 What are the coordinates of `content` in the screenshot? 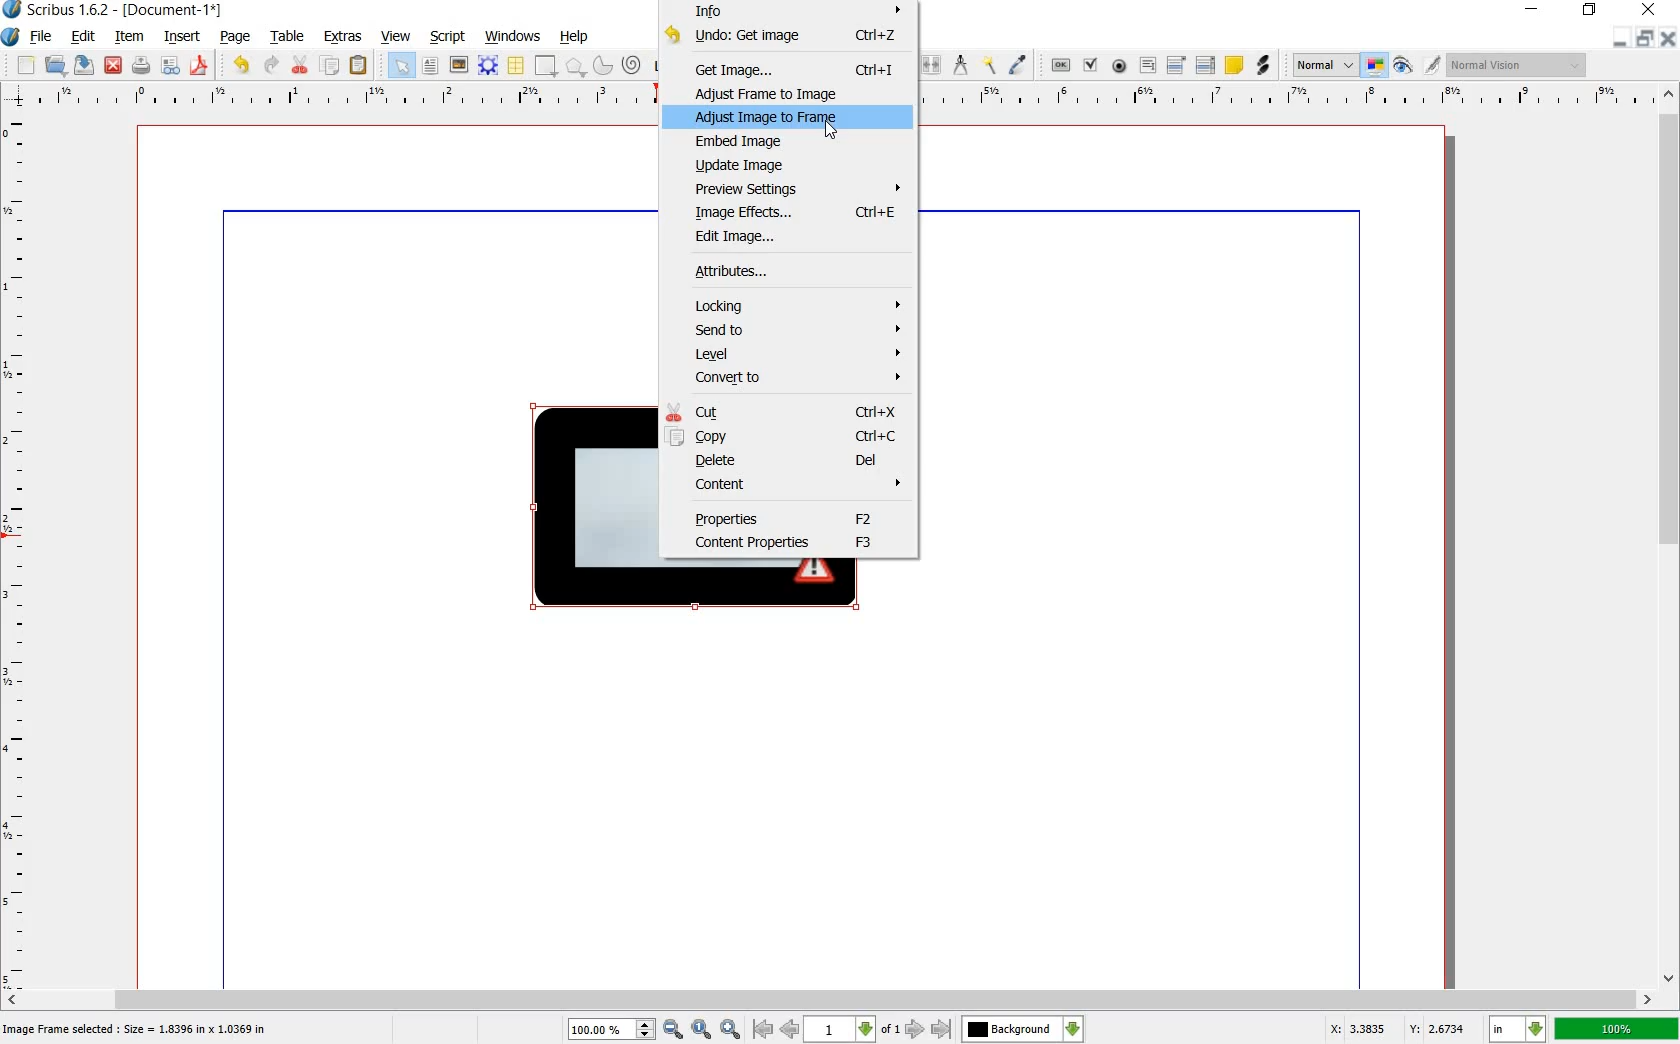 It's located at (800, 484).